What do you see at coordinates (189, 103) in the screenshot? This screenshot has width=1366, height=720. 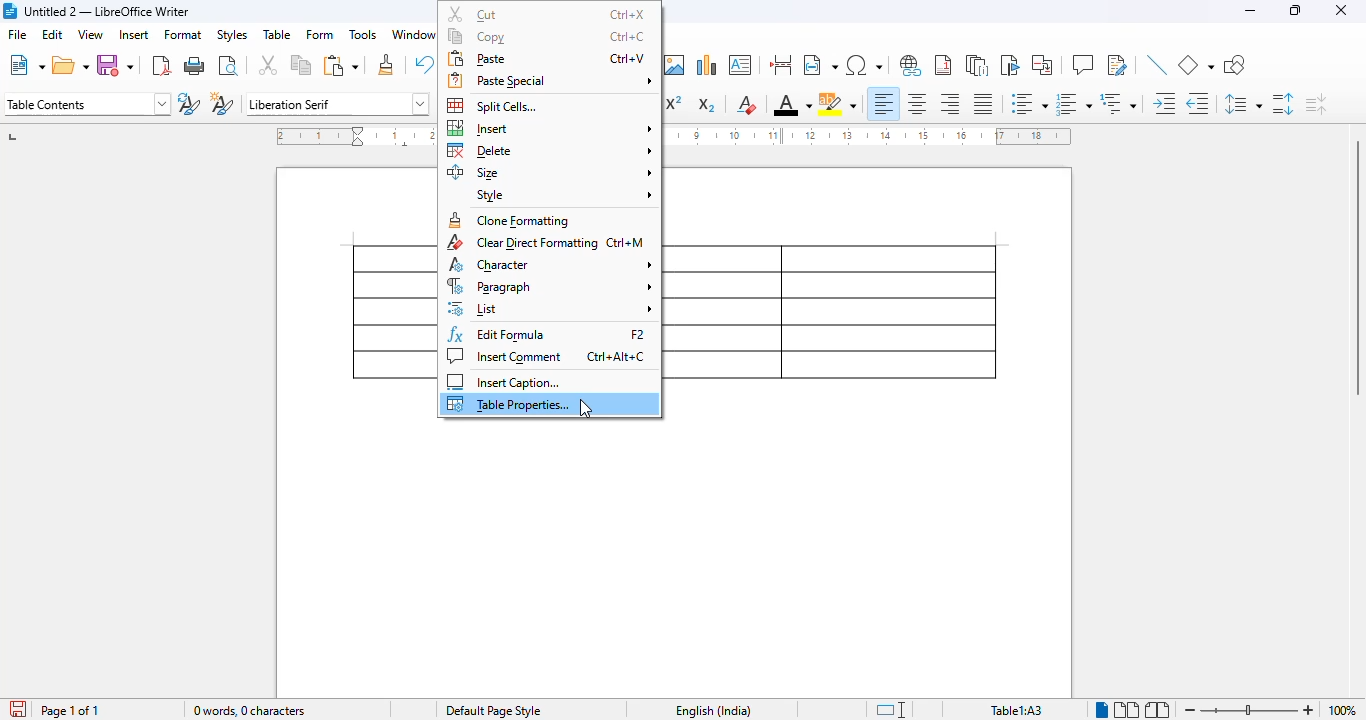 I see `update new selection` at bounding box center [189, 103].